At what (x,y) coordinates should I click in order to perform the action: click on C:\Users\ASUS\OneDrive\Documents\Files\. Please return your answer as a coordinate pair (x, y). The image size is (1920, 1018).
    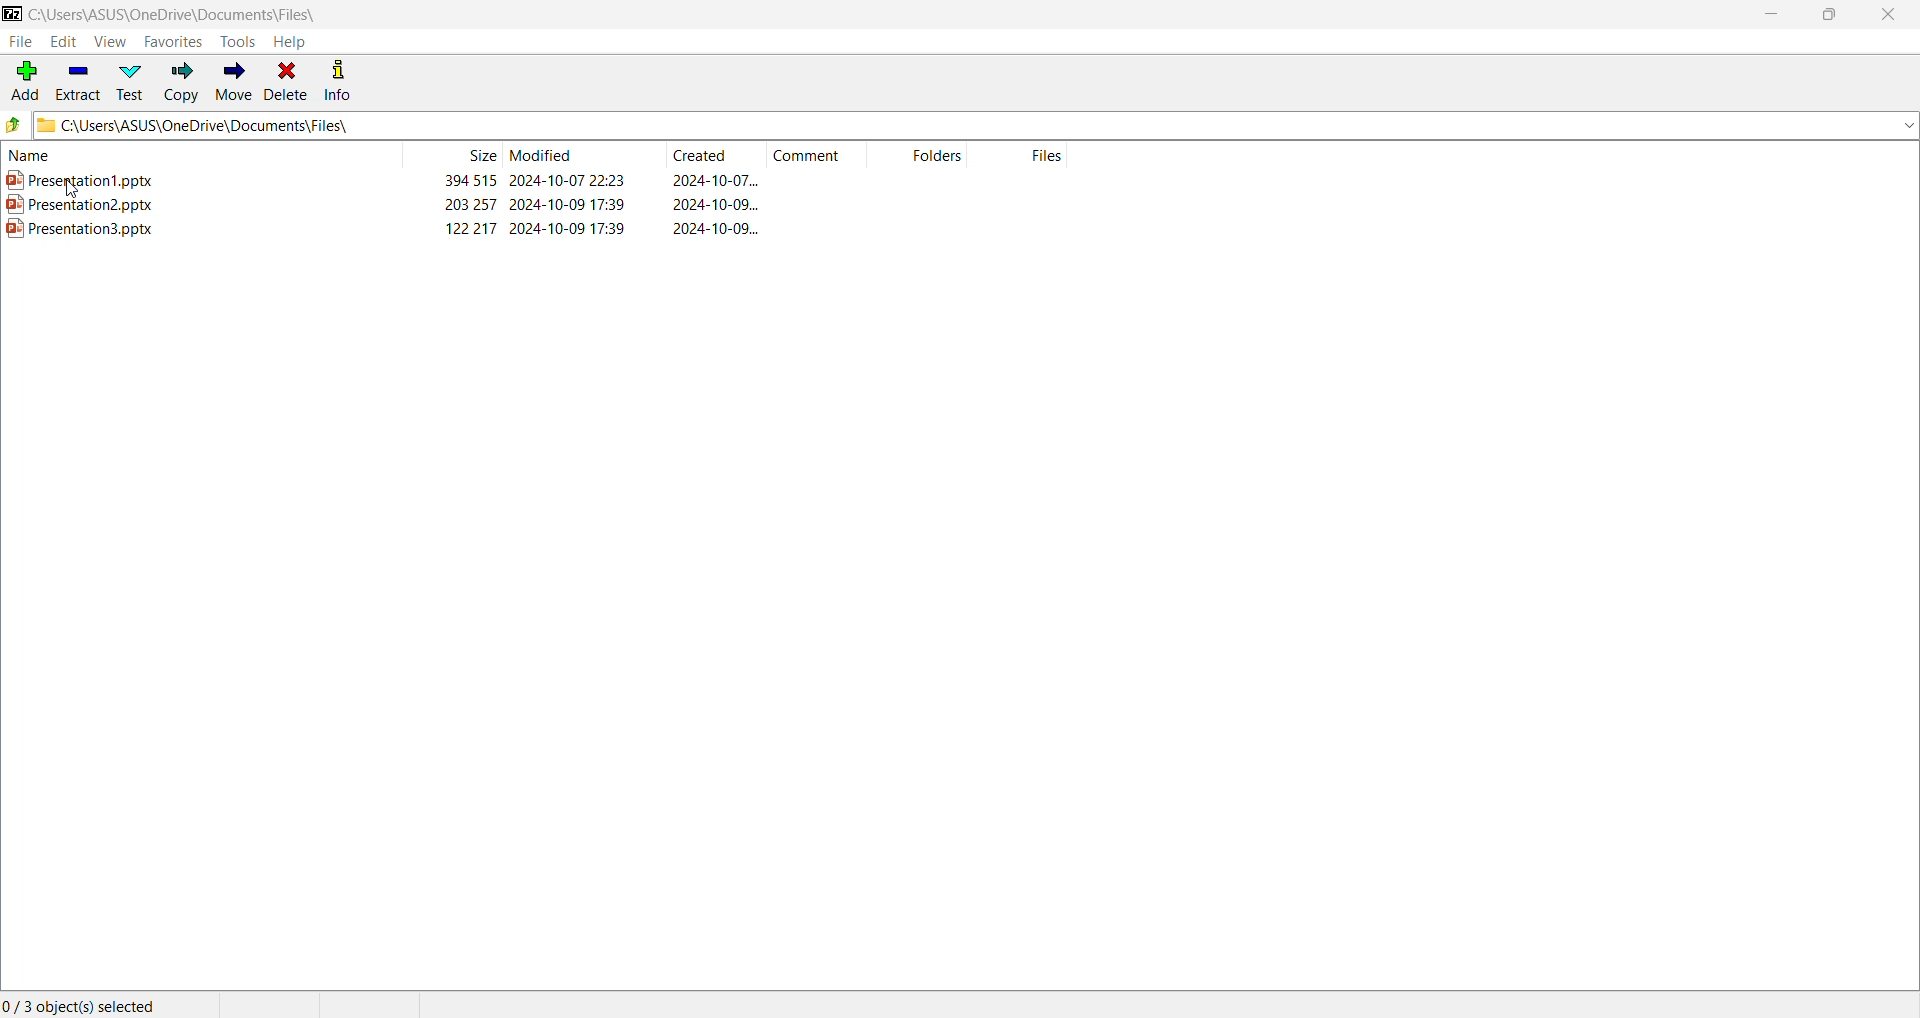
    Looking at the image, I should click on (190, 15).